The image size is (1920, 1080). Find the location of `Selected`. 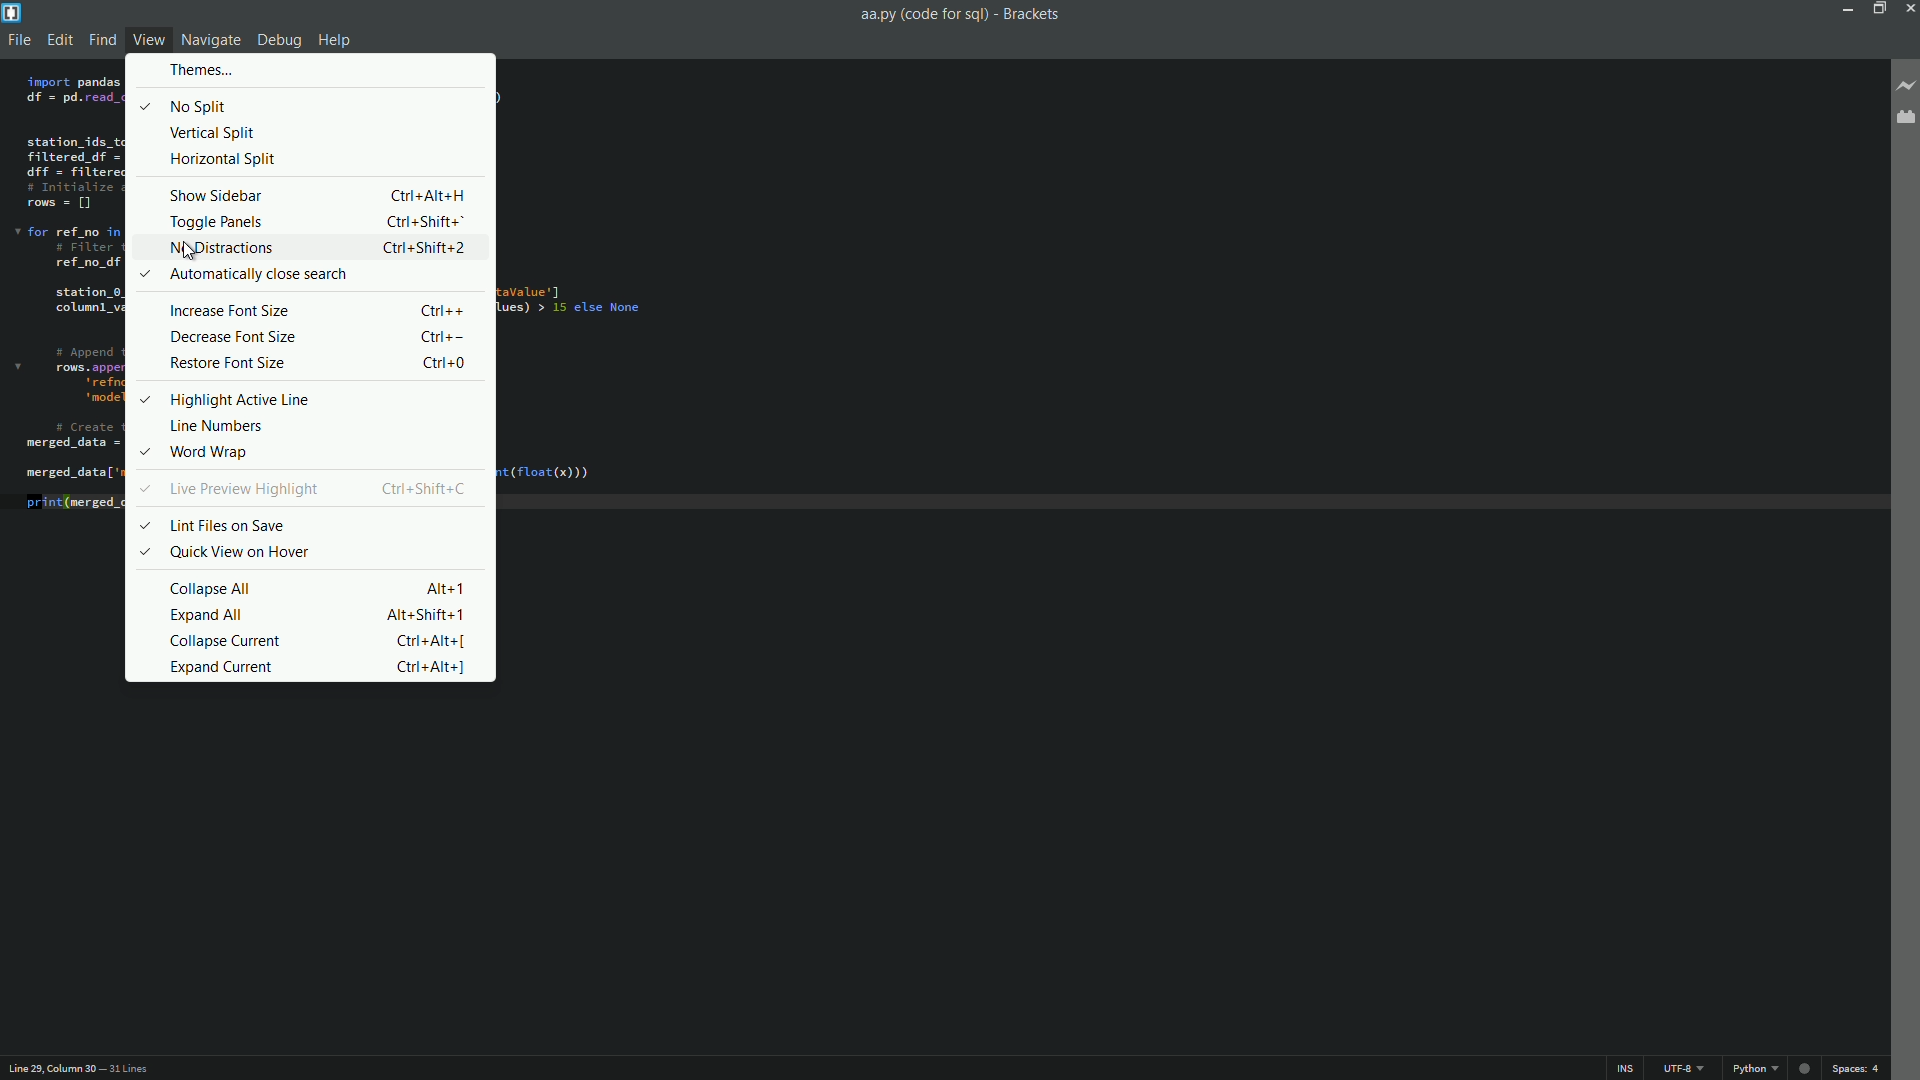

Selected is located at coordinates (145, 451).